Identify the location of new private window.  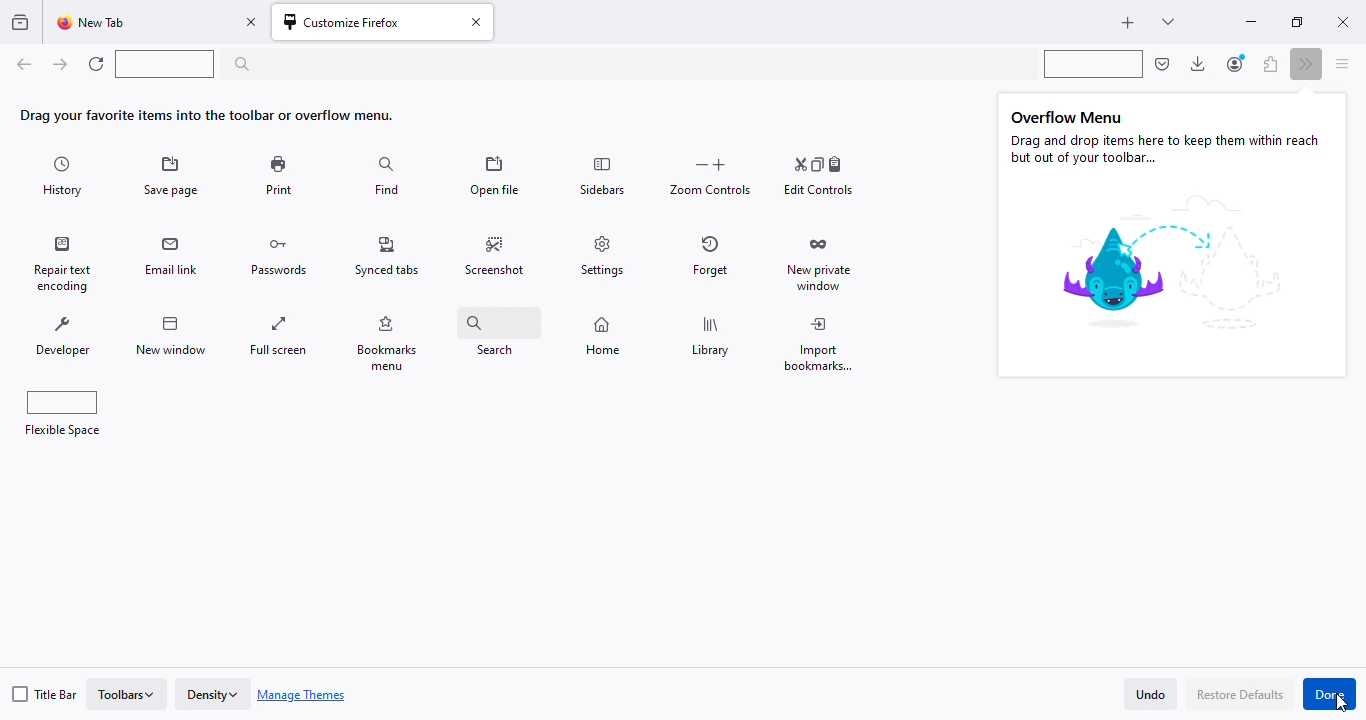
(818, 265).